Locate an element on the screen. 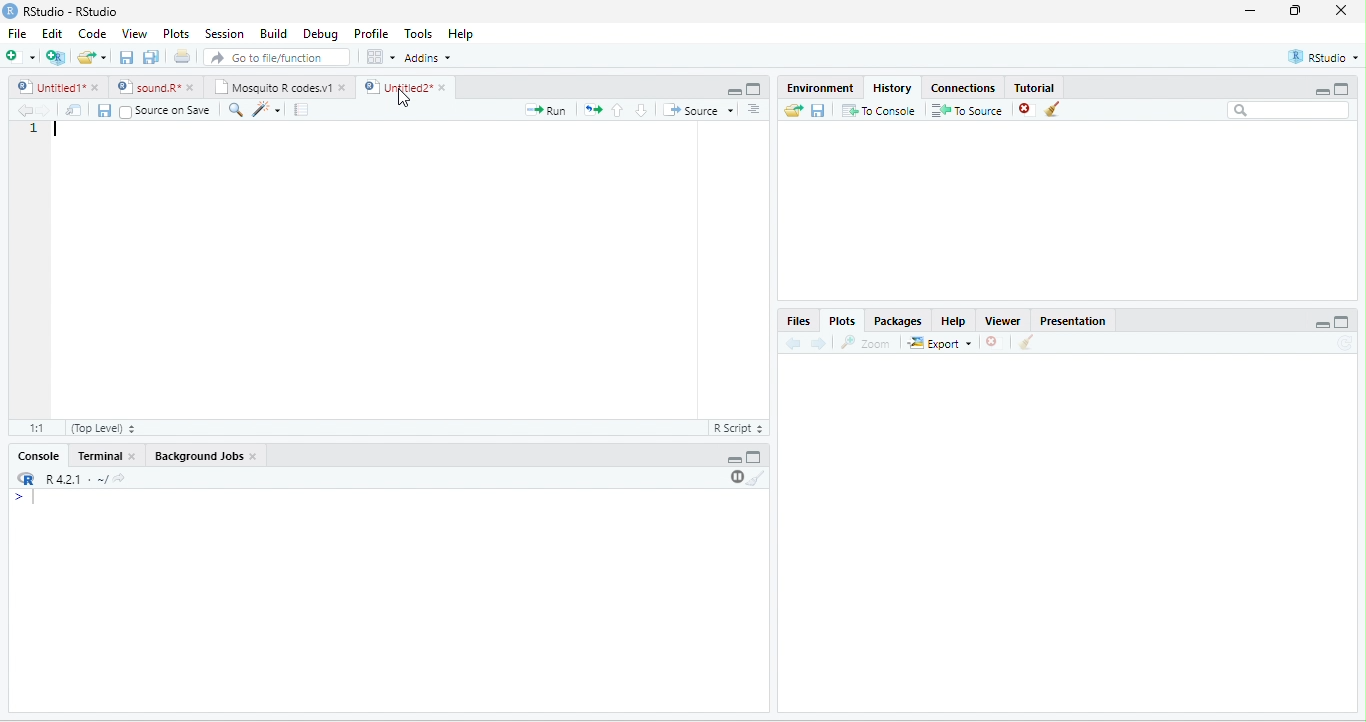 The width and height of the screenshot is (1366, 722). close file is located at coordinates (1027, 110).